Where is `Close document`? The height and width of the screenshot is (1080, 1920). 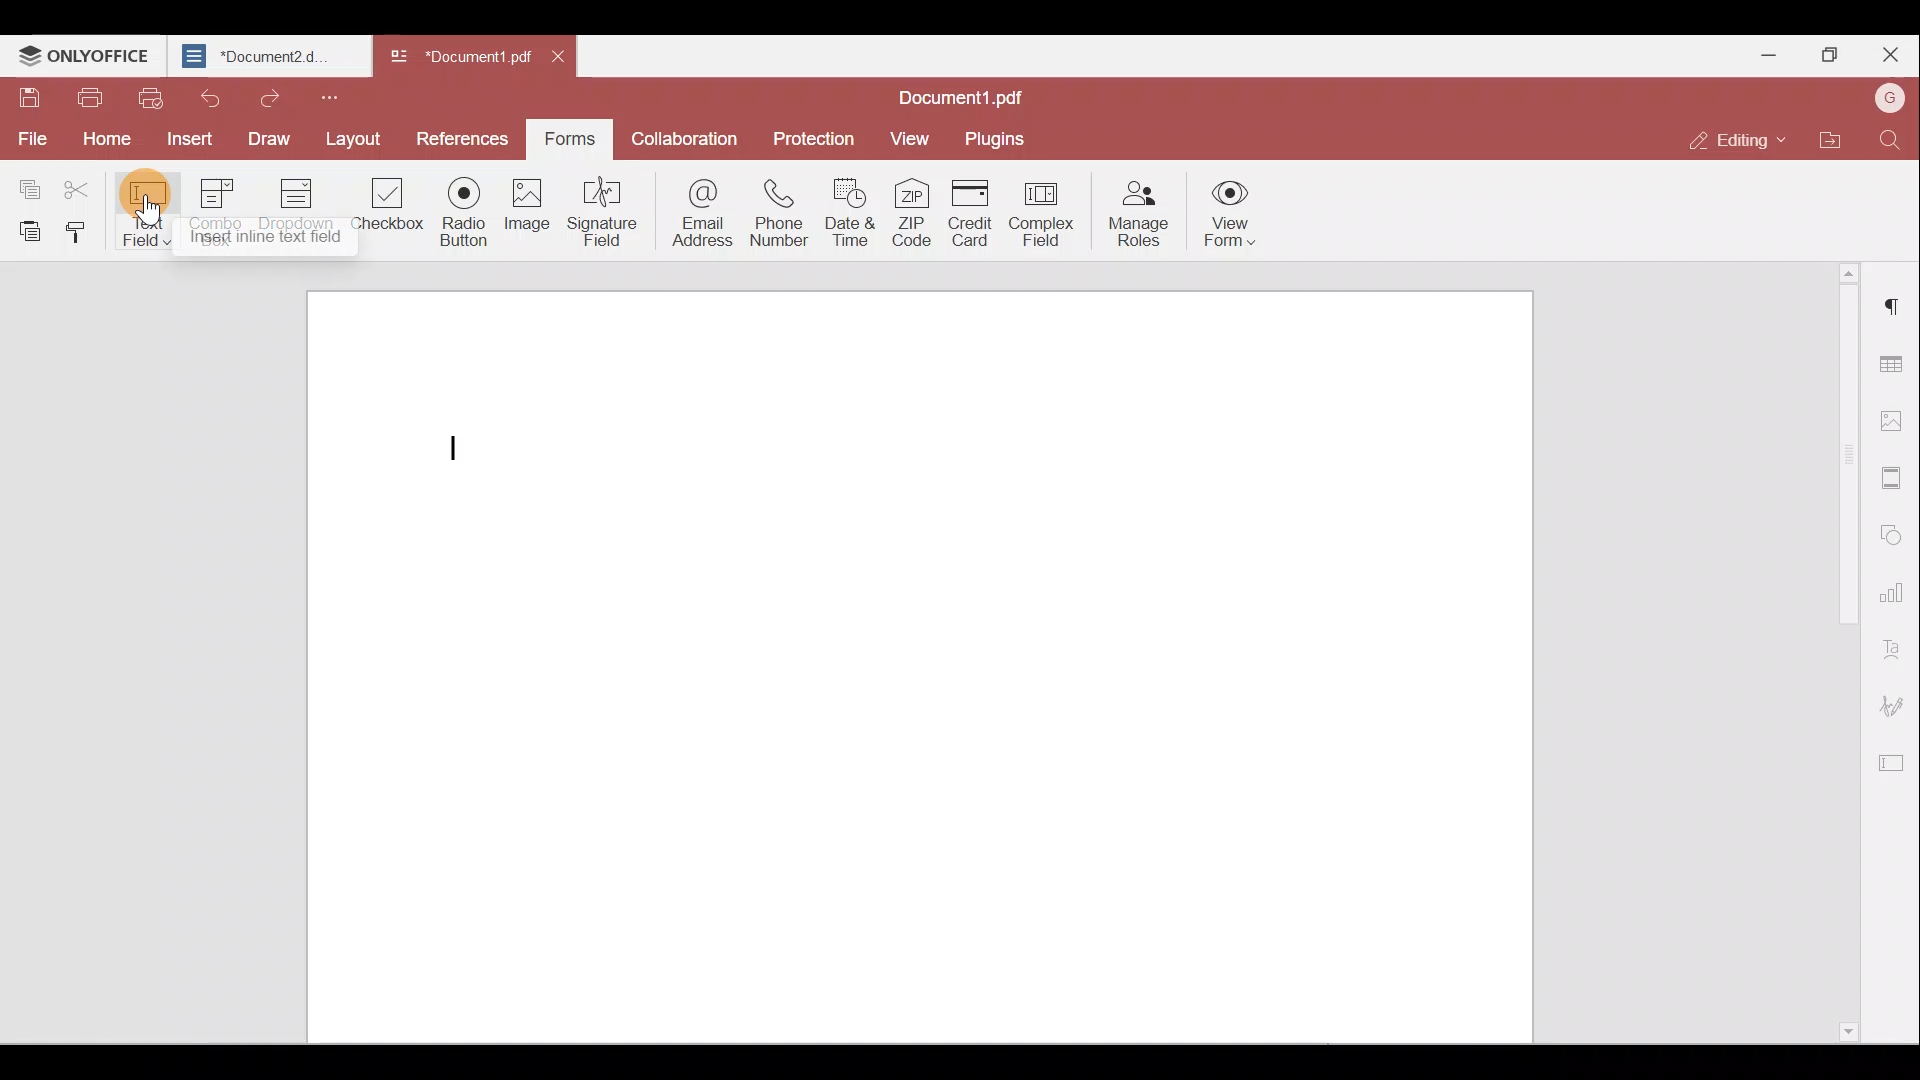
Close document is located at coordinates (563, 60).